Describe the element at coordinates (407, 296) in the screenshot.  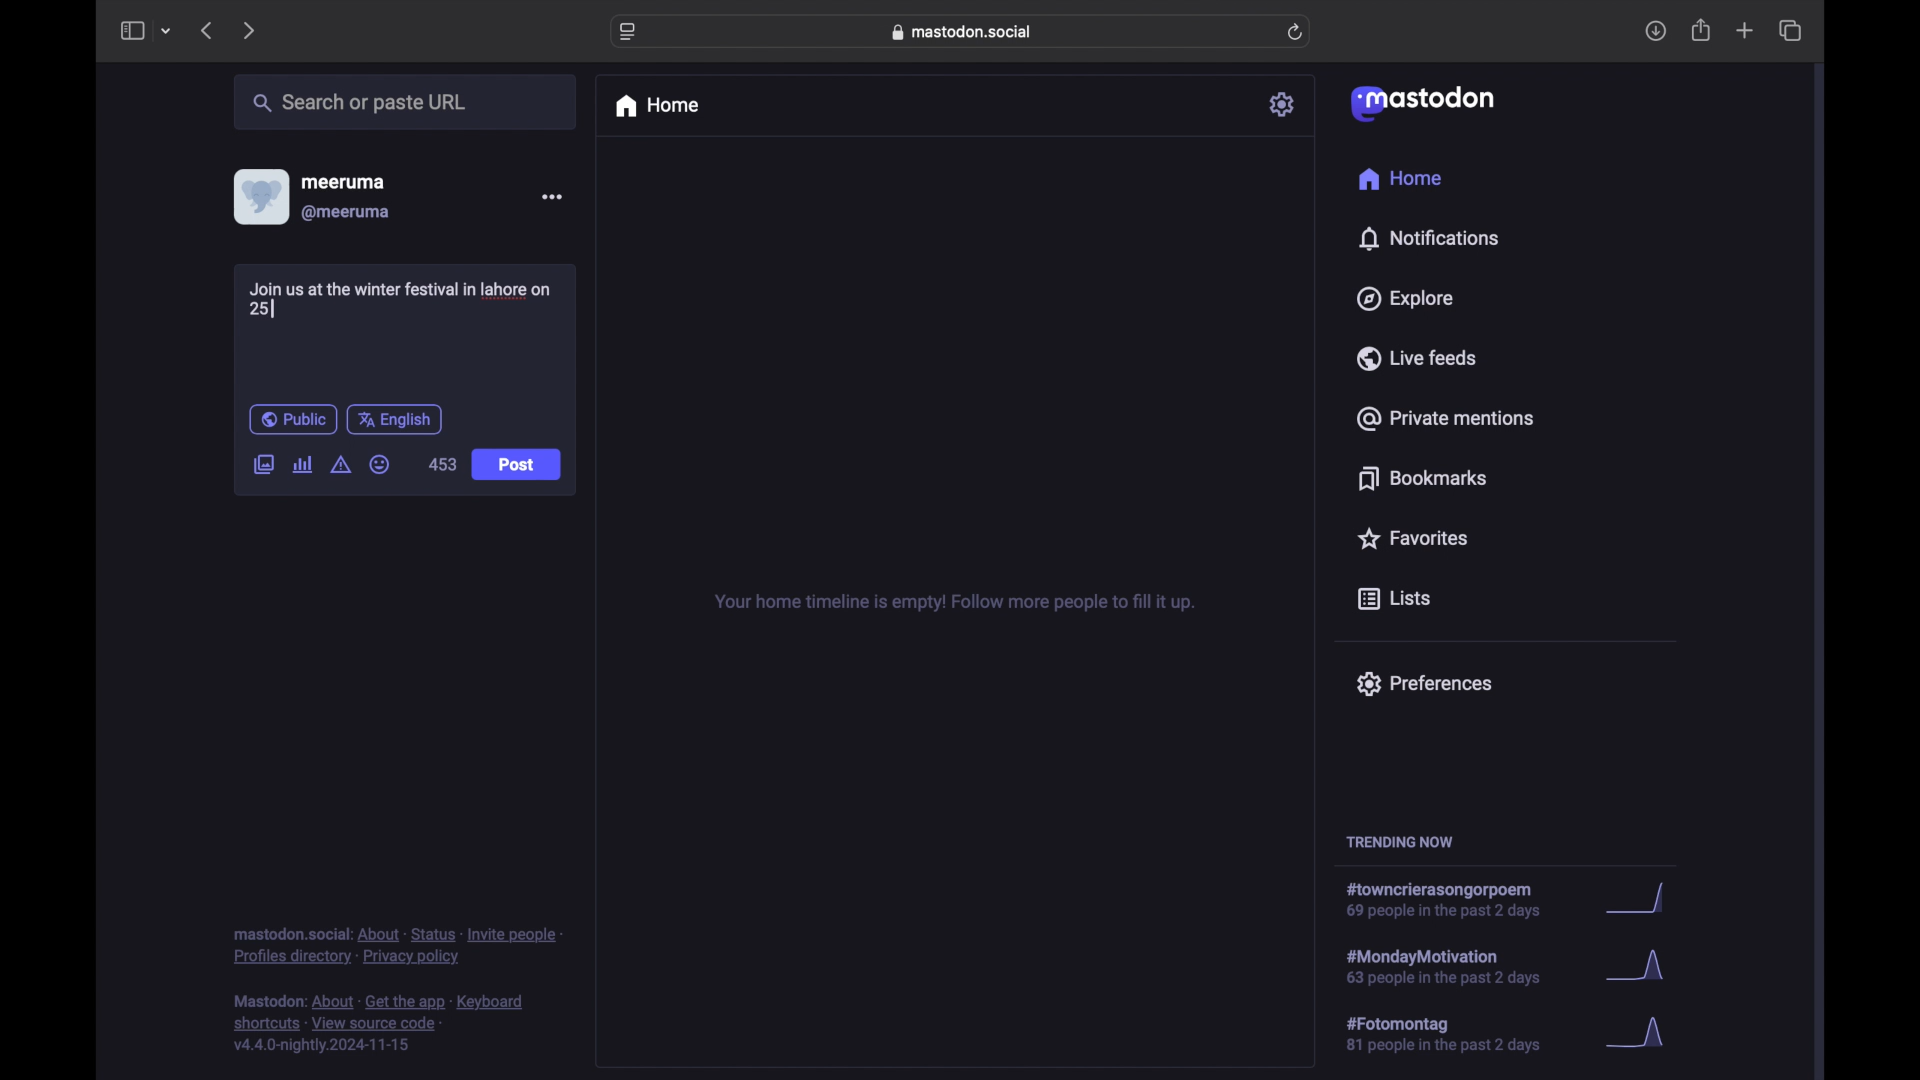
I see `Join us at the winter festival in lahore on 25` at that location.